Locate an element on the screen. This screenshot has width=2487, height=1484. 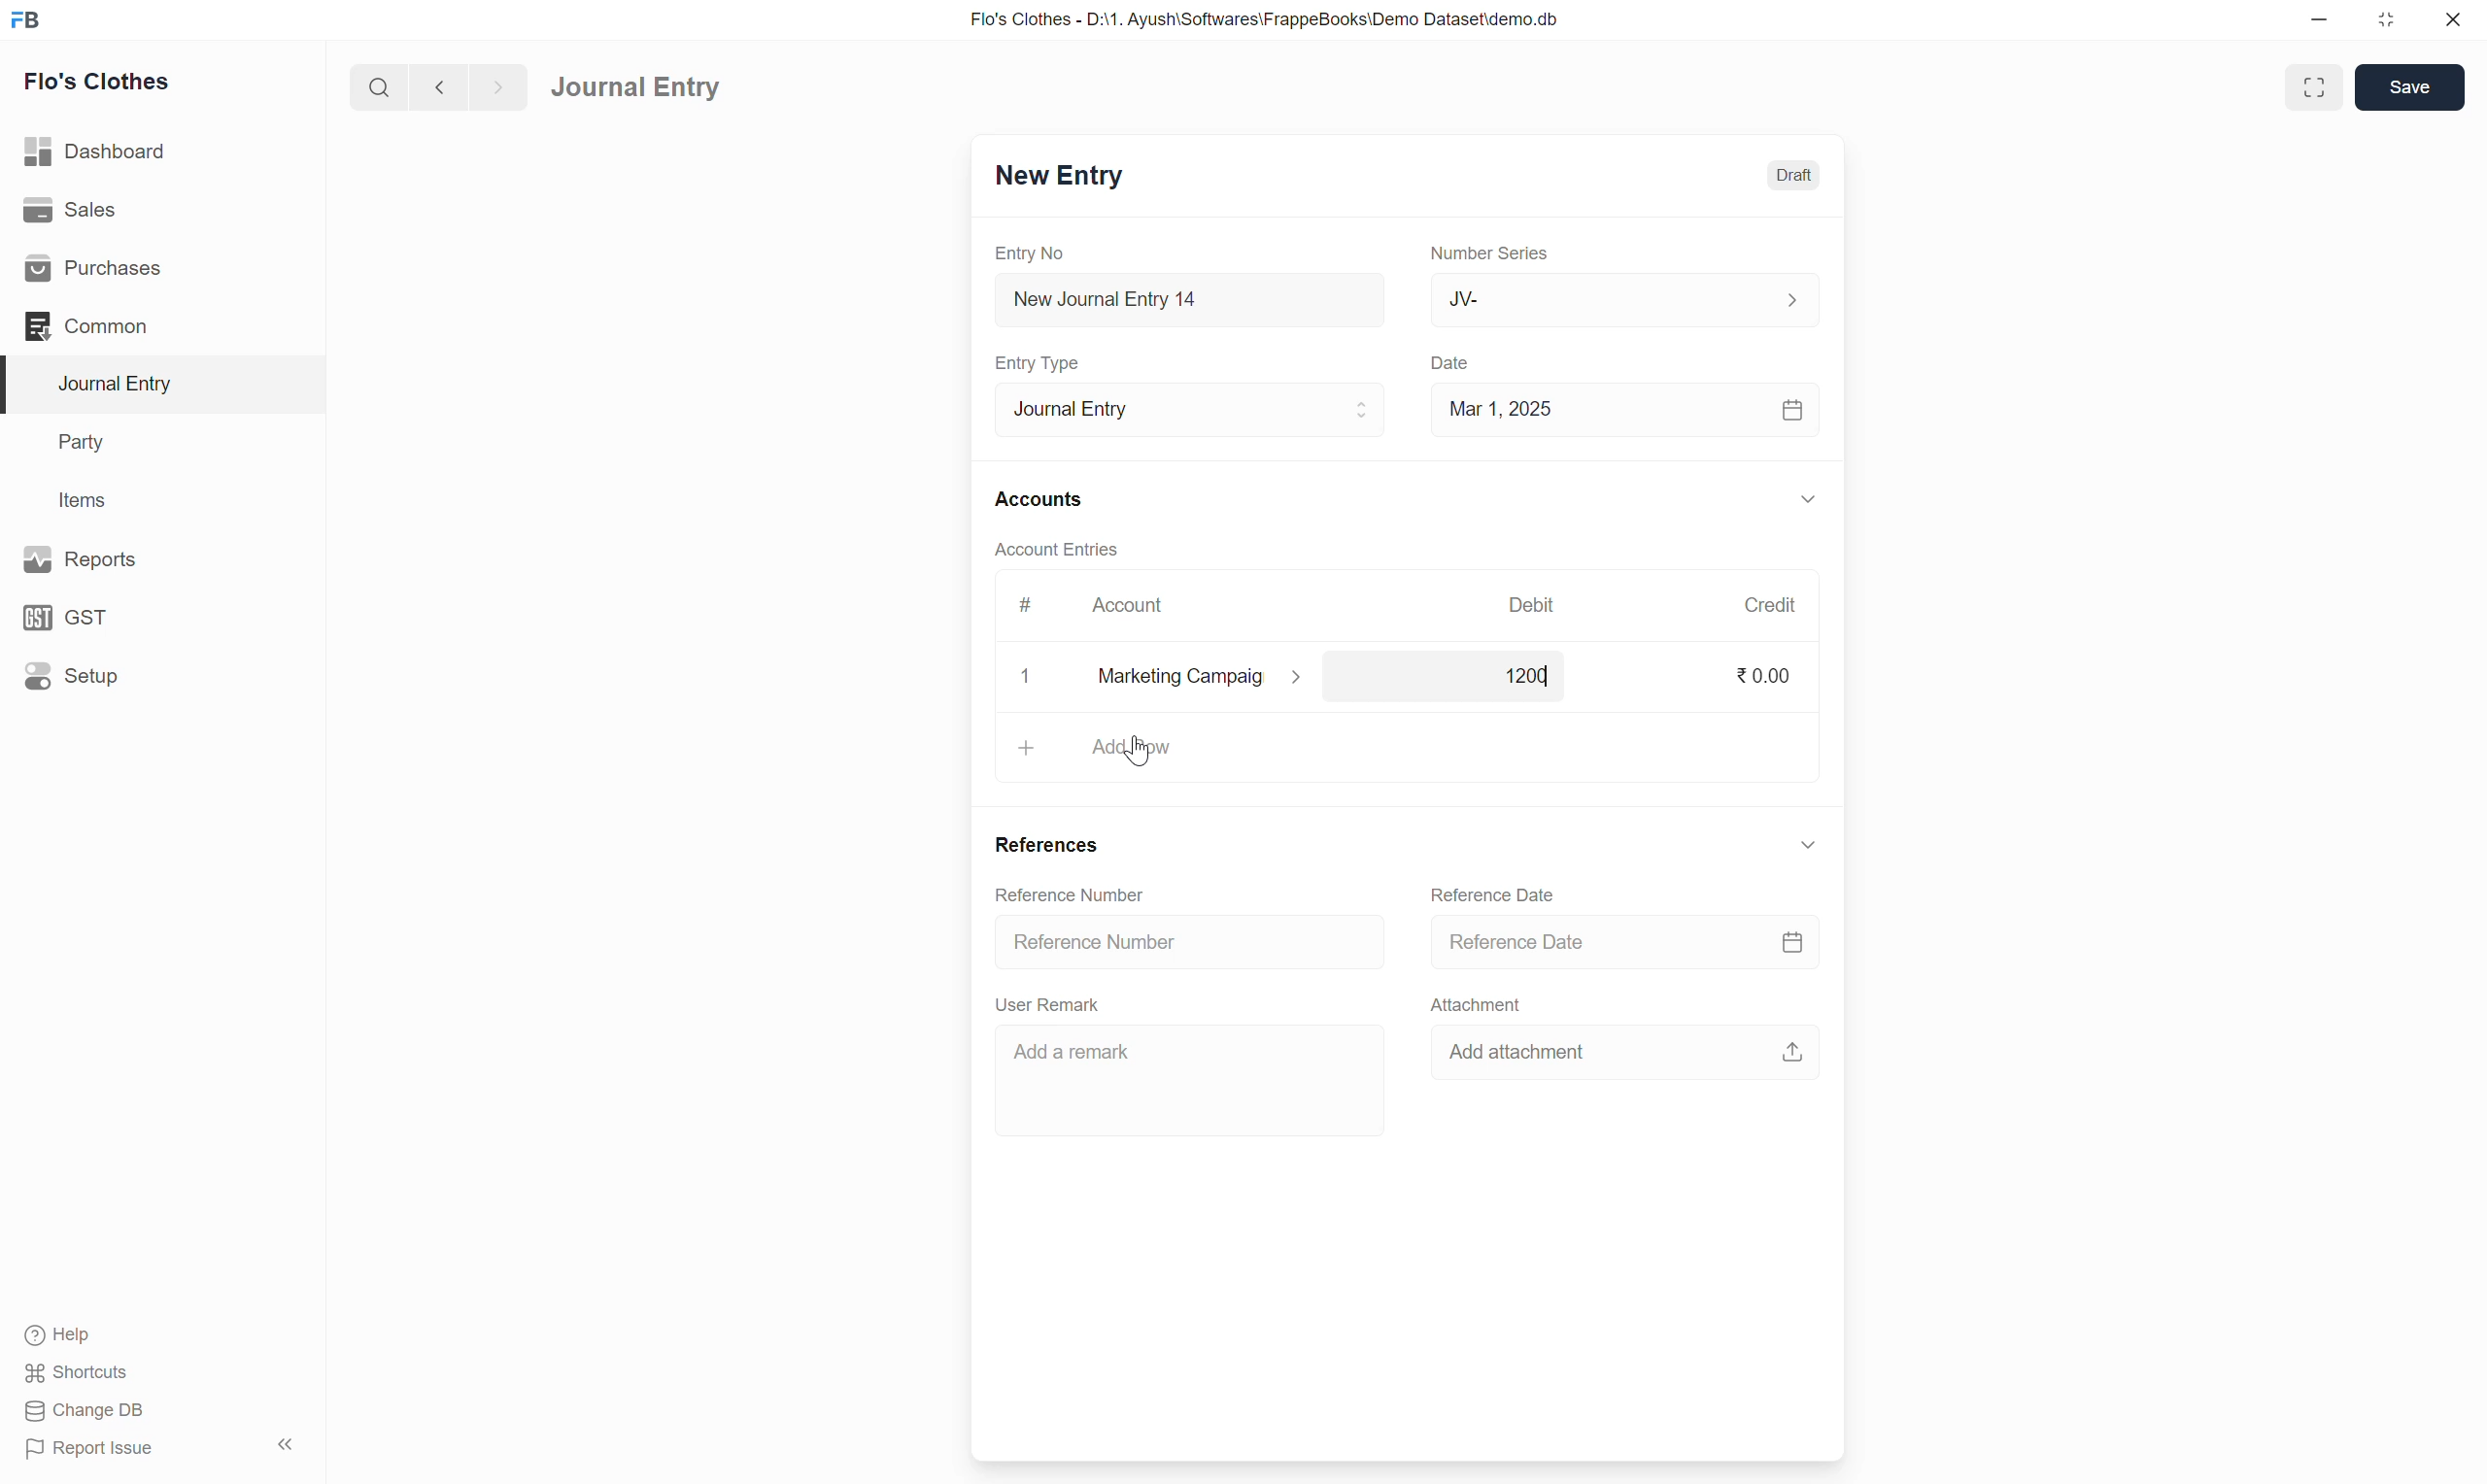
Draft is located at coordinates (1796, 174).